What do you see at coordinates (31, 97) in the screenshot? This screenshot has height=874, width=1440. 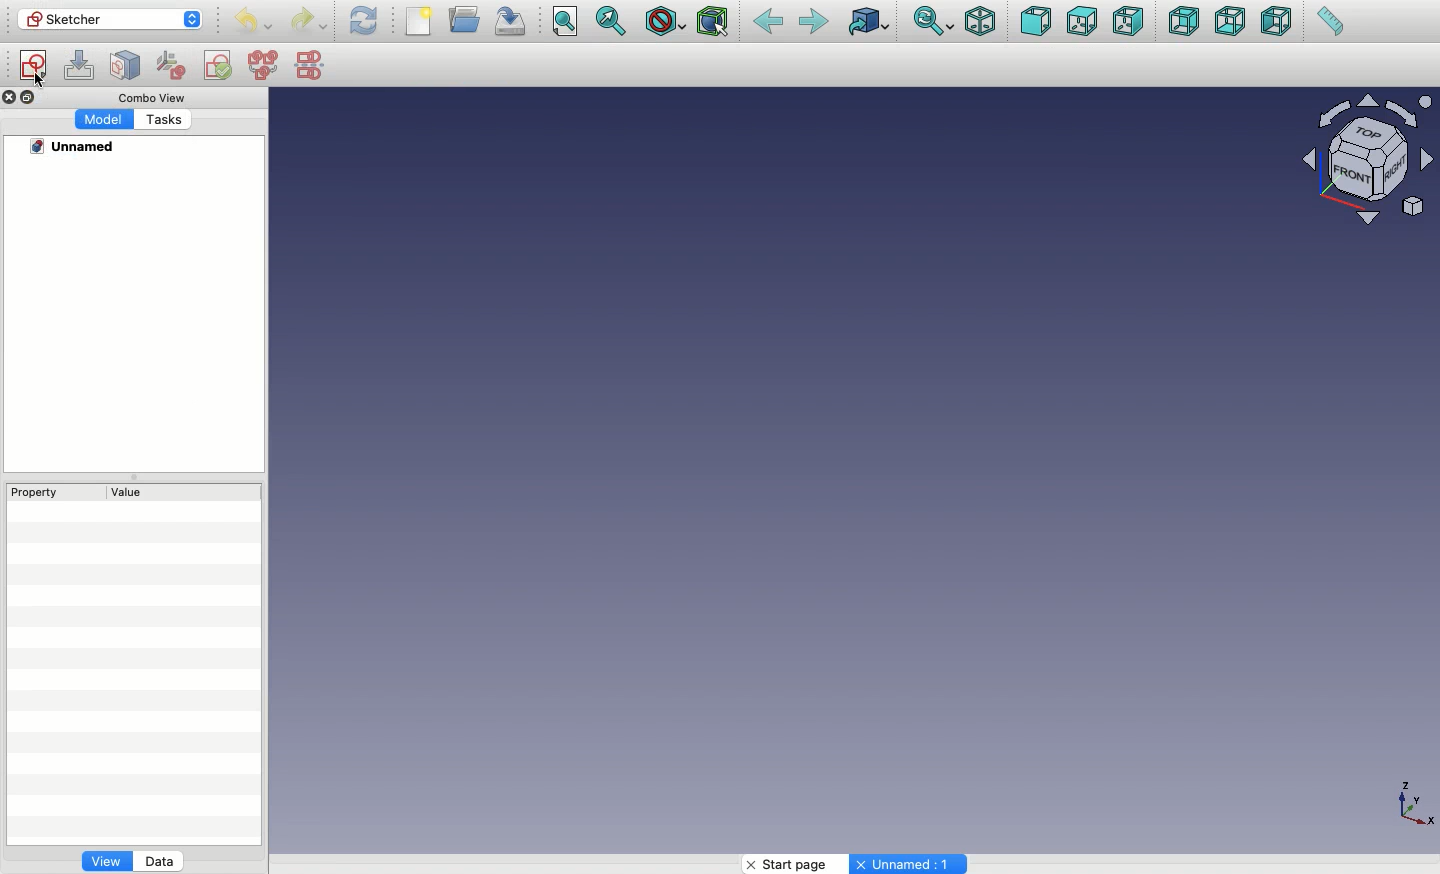 I see `` at bounding box center [31, 97].